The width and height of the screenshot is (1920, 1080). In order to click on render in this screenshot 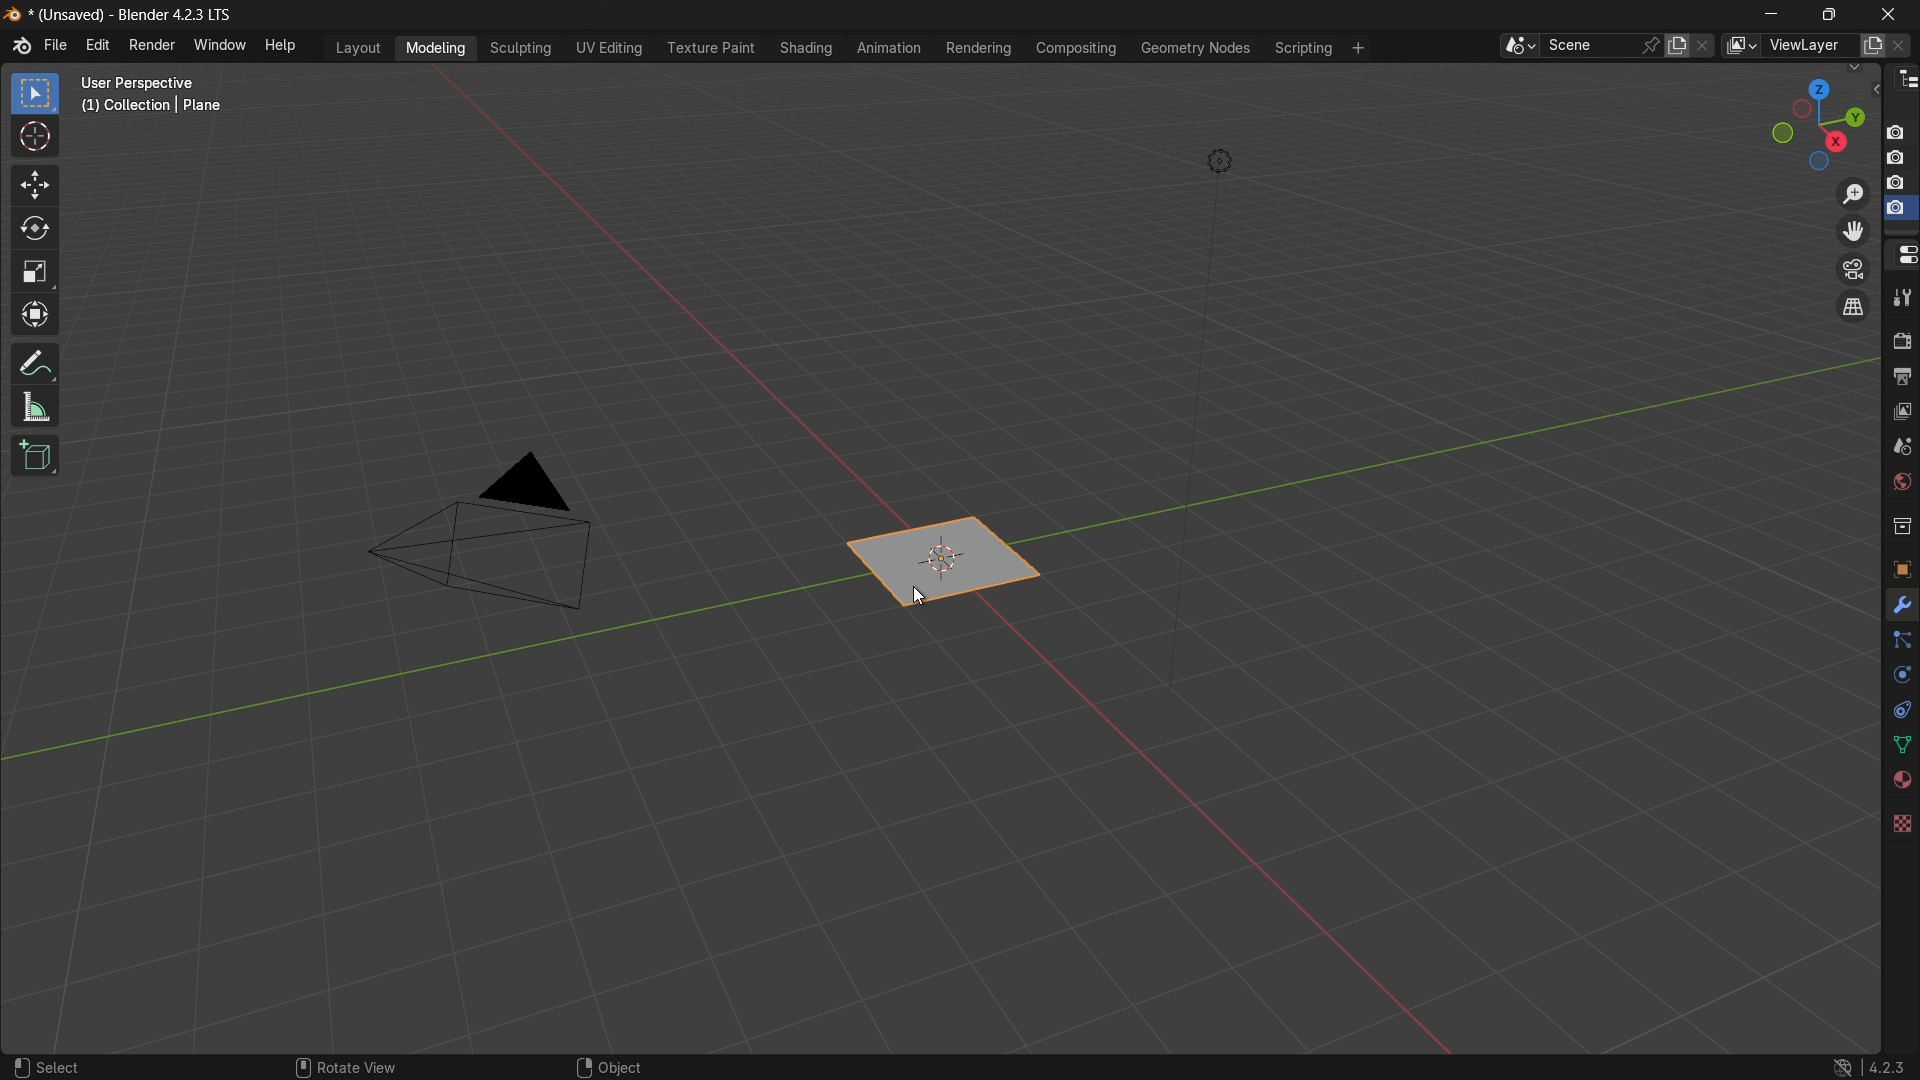, I will do `click(1900, 339)`.